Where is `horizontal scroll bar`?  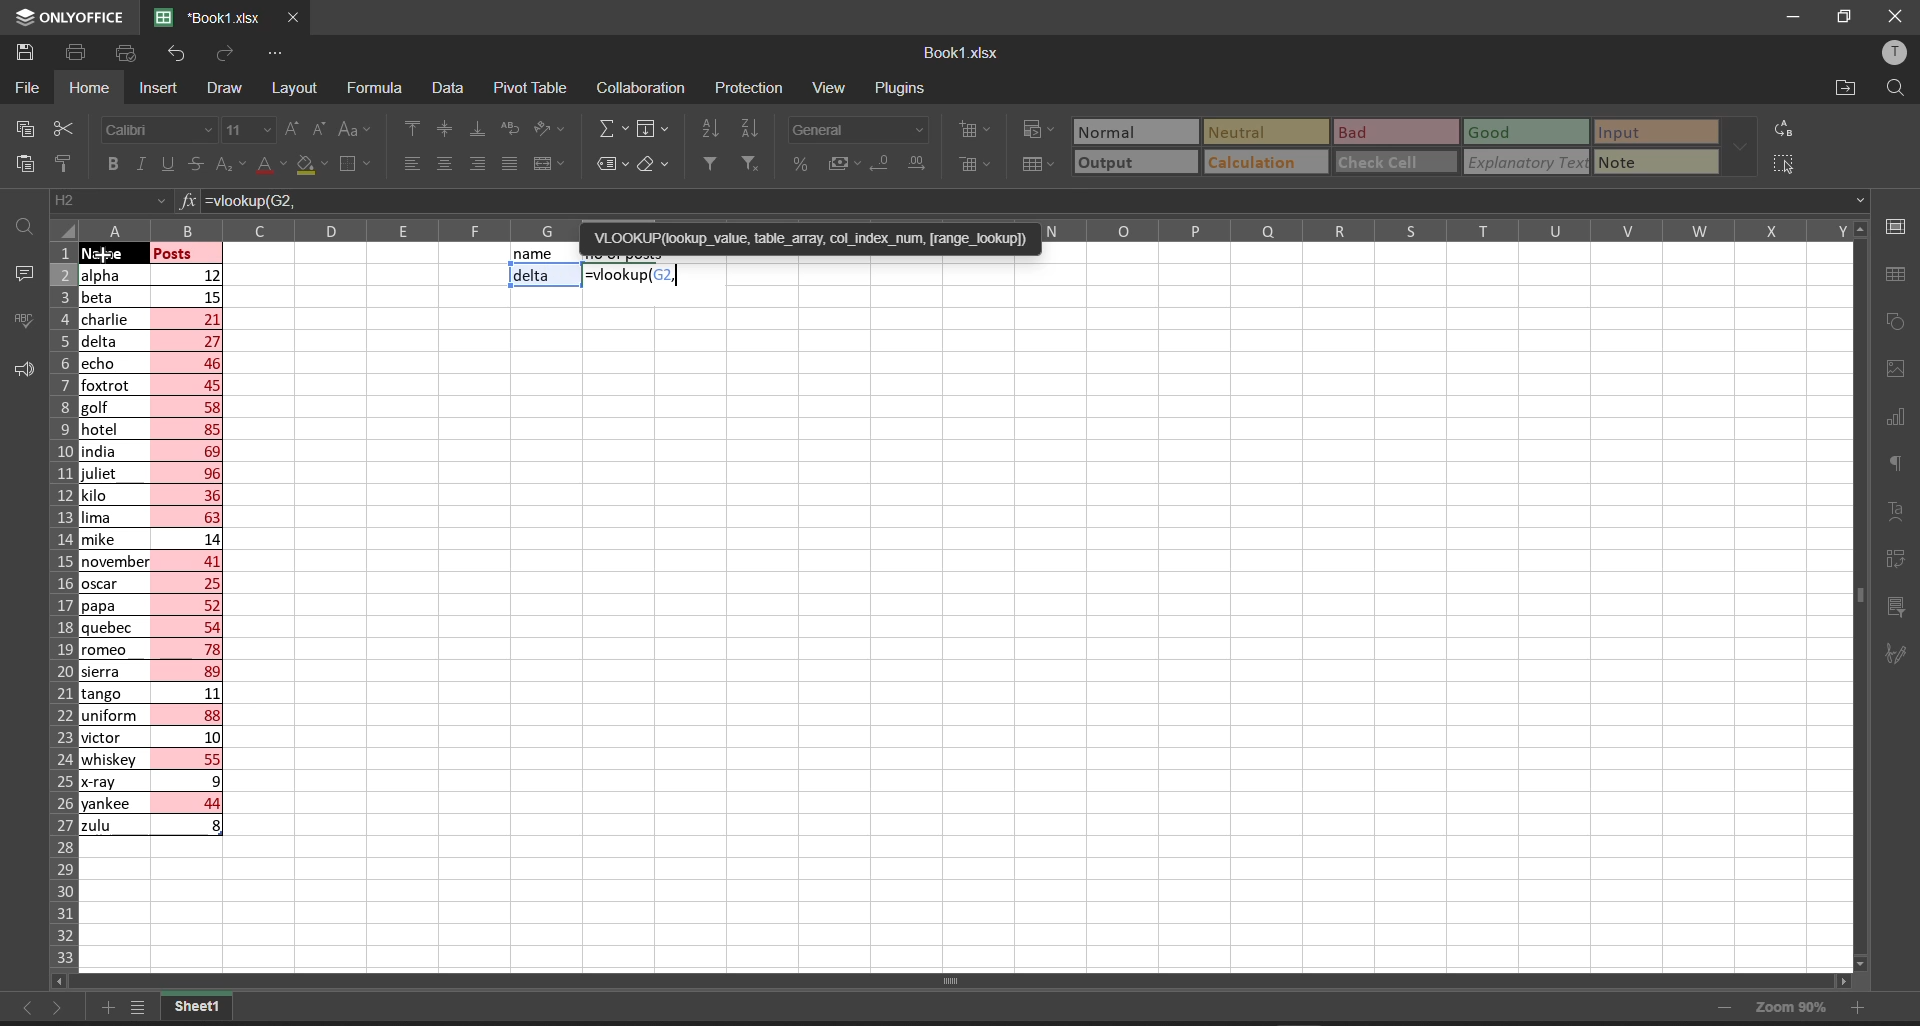 horizontal scroll bar is located at coordinates (956, 981).